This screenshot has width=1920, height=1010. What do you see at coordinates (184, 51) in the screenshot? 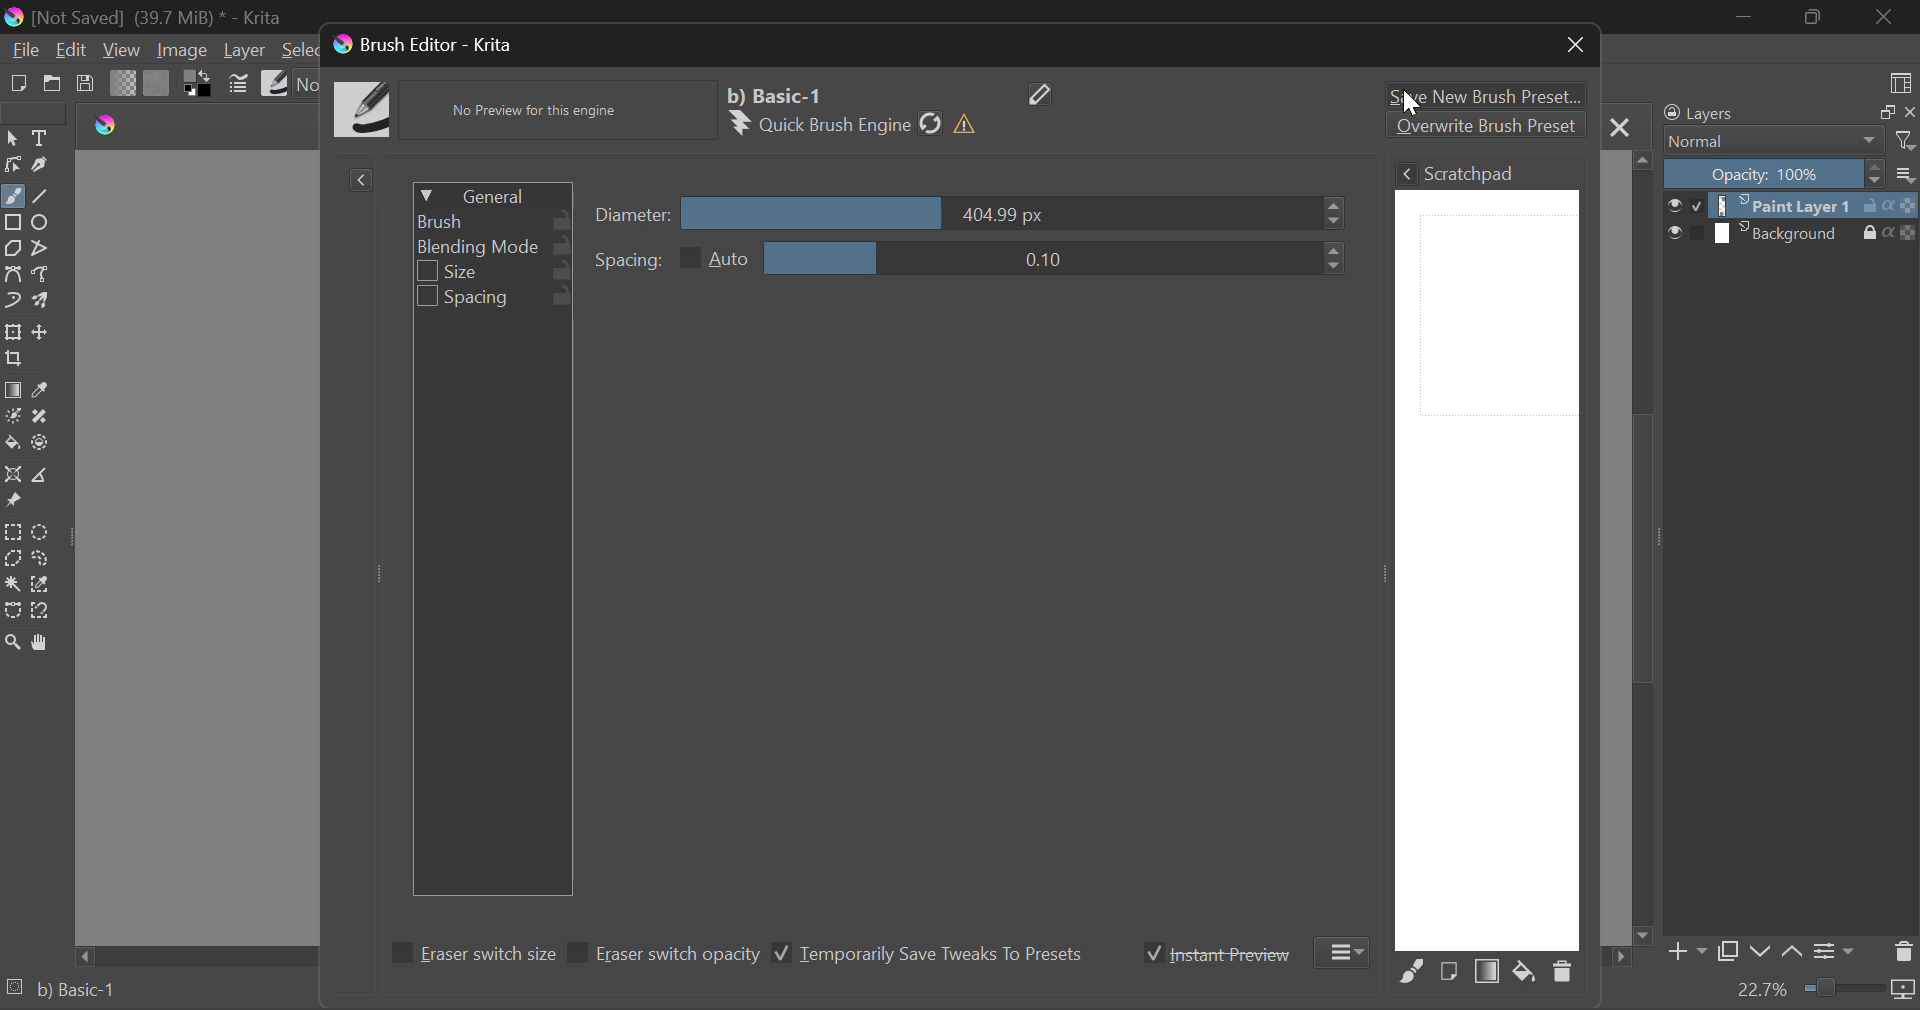
I see `Image` at bounding box center [184, 51].